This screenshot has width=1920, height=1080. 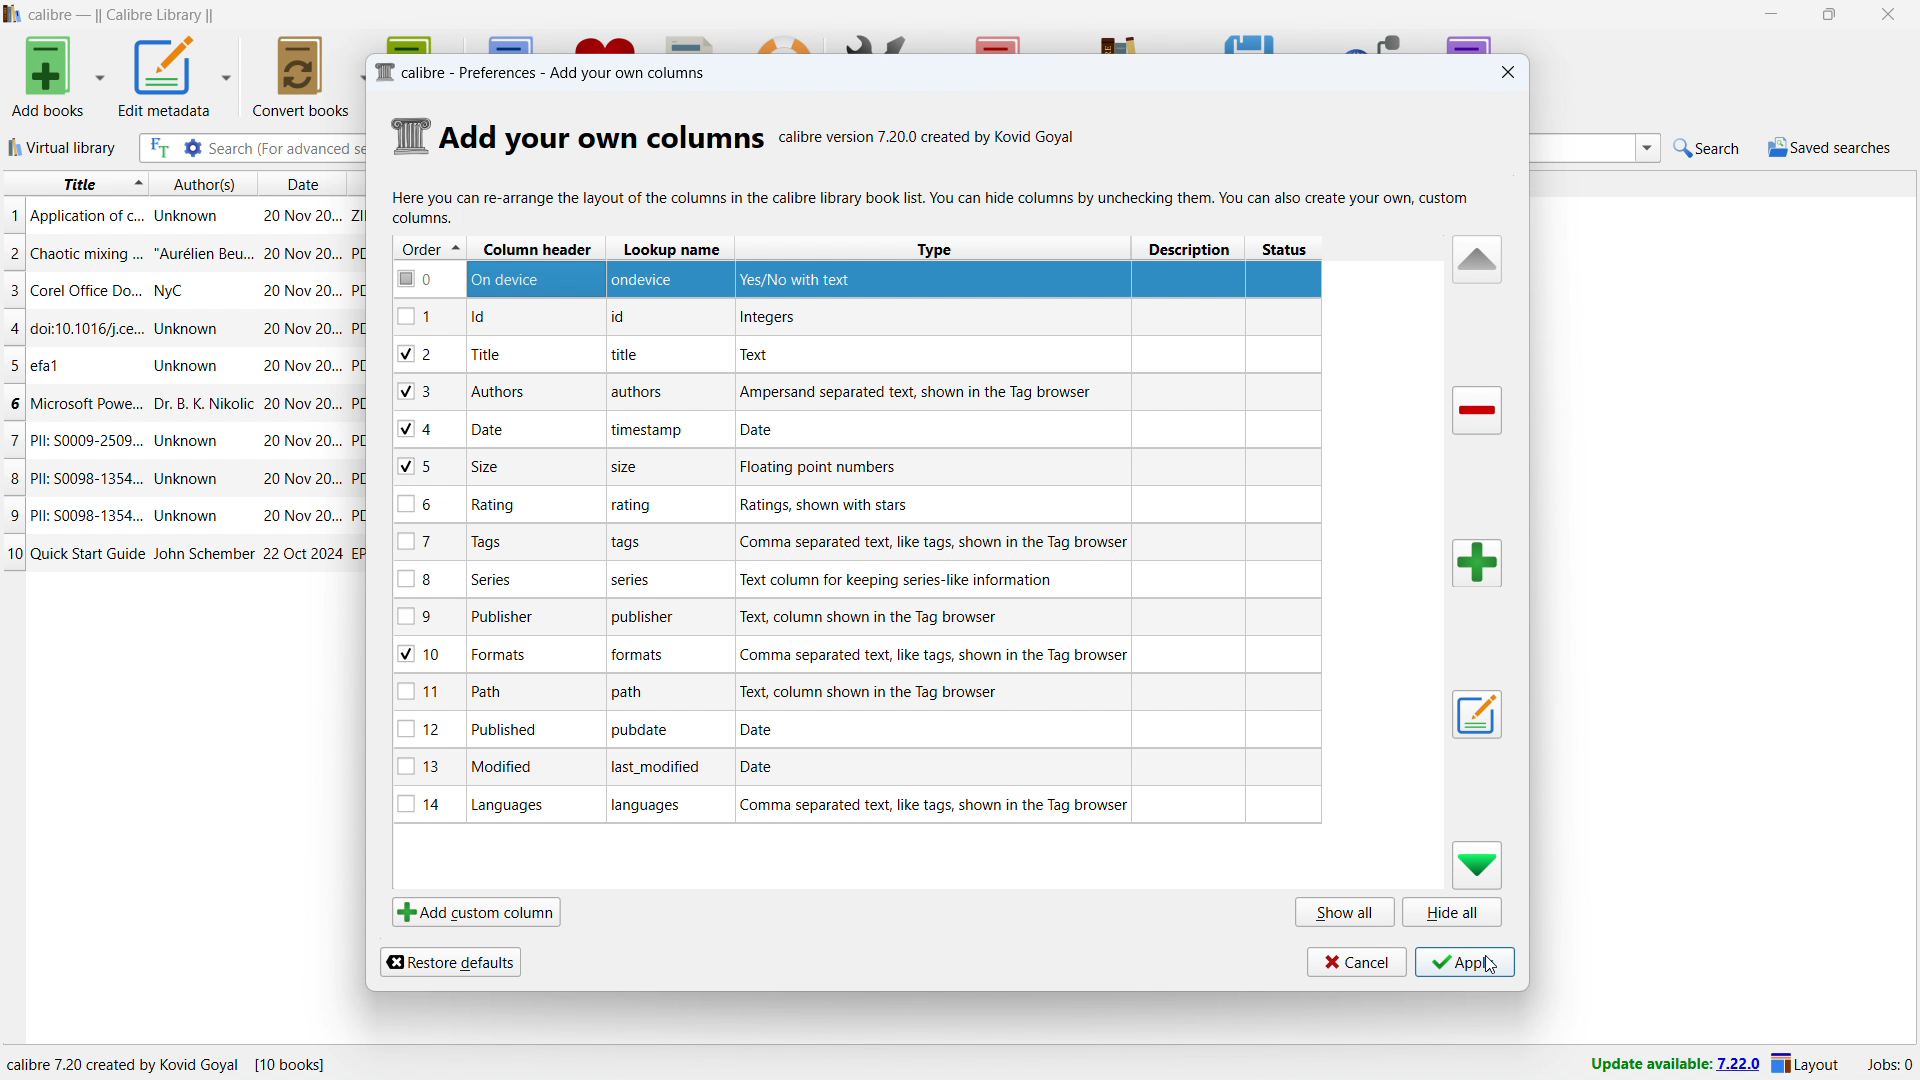 I want to click on title, so click(x=121, y=15).